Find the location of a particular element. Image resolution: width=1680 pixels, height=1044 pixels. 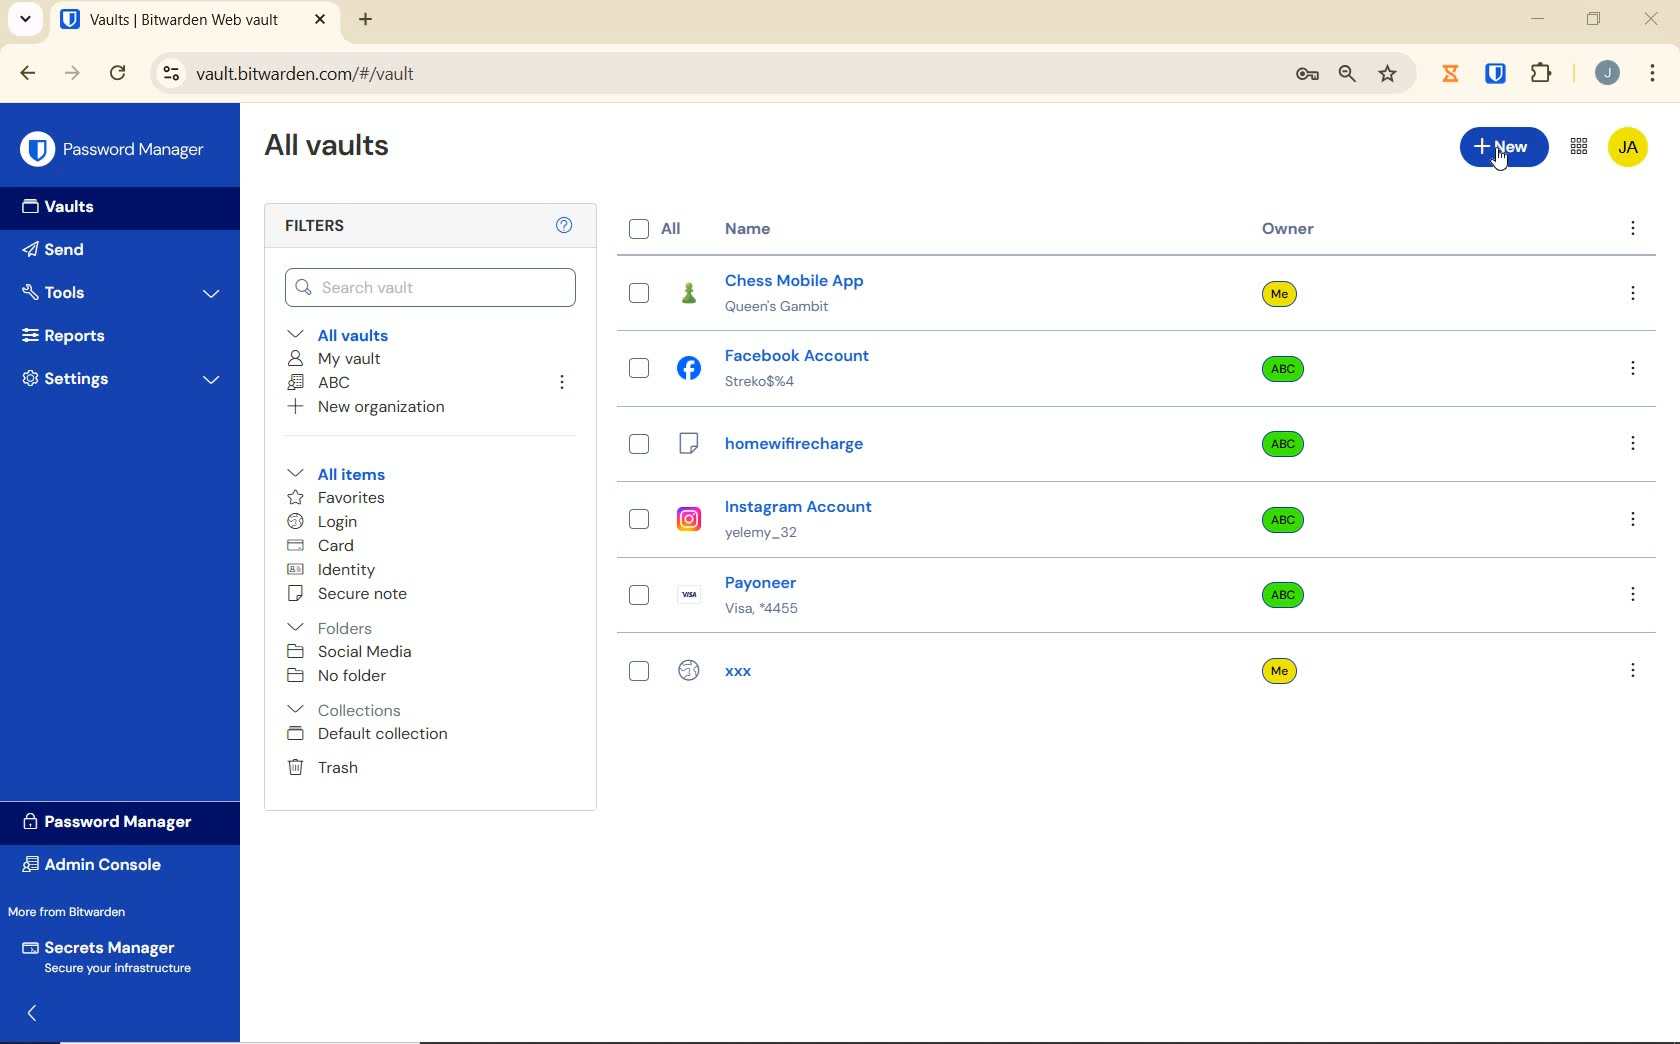

chess mobile app is located at coordinates (920, 295).